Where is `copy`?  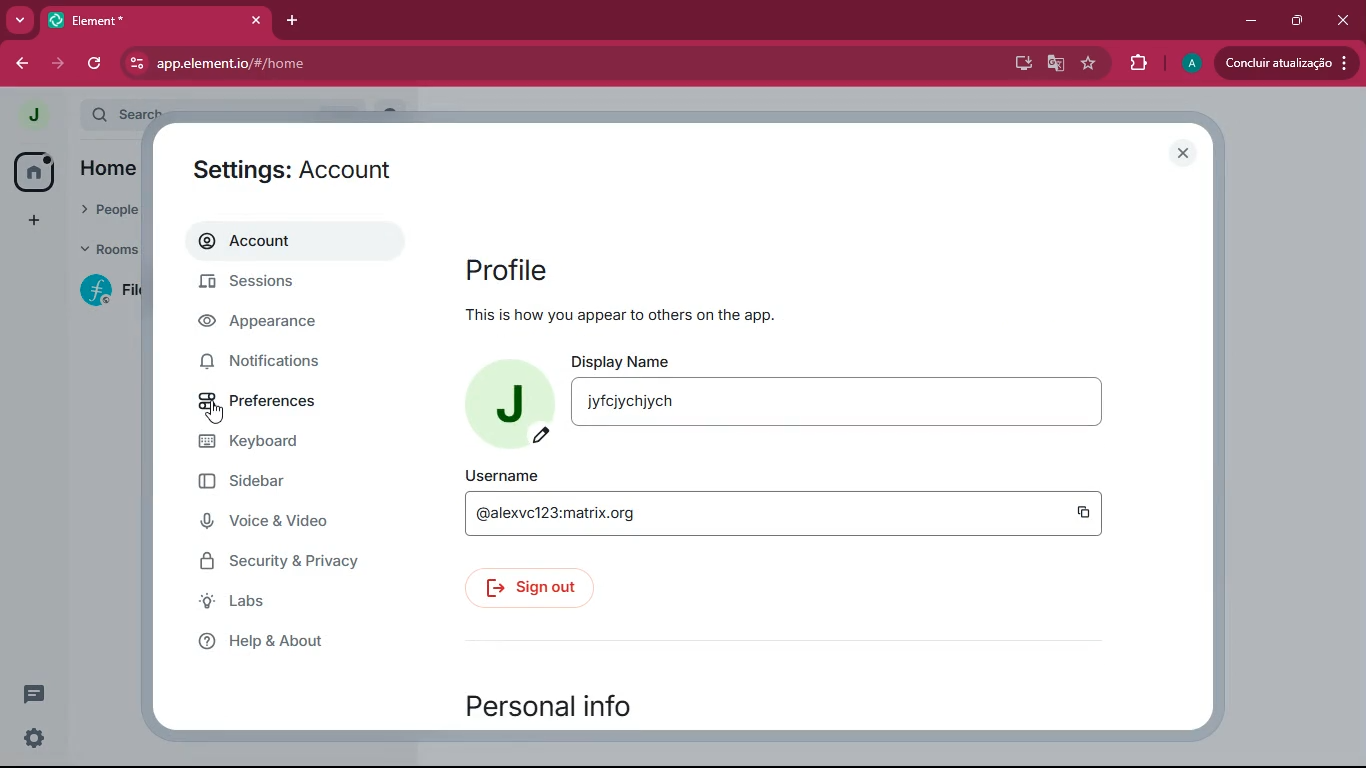
copy is located at coordinates (1083, 513).